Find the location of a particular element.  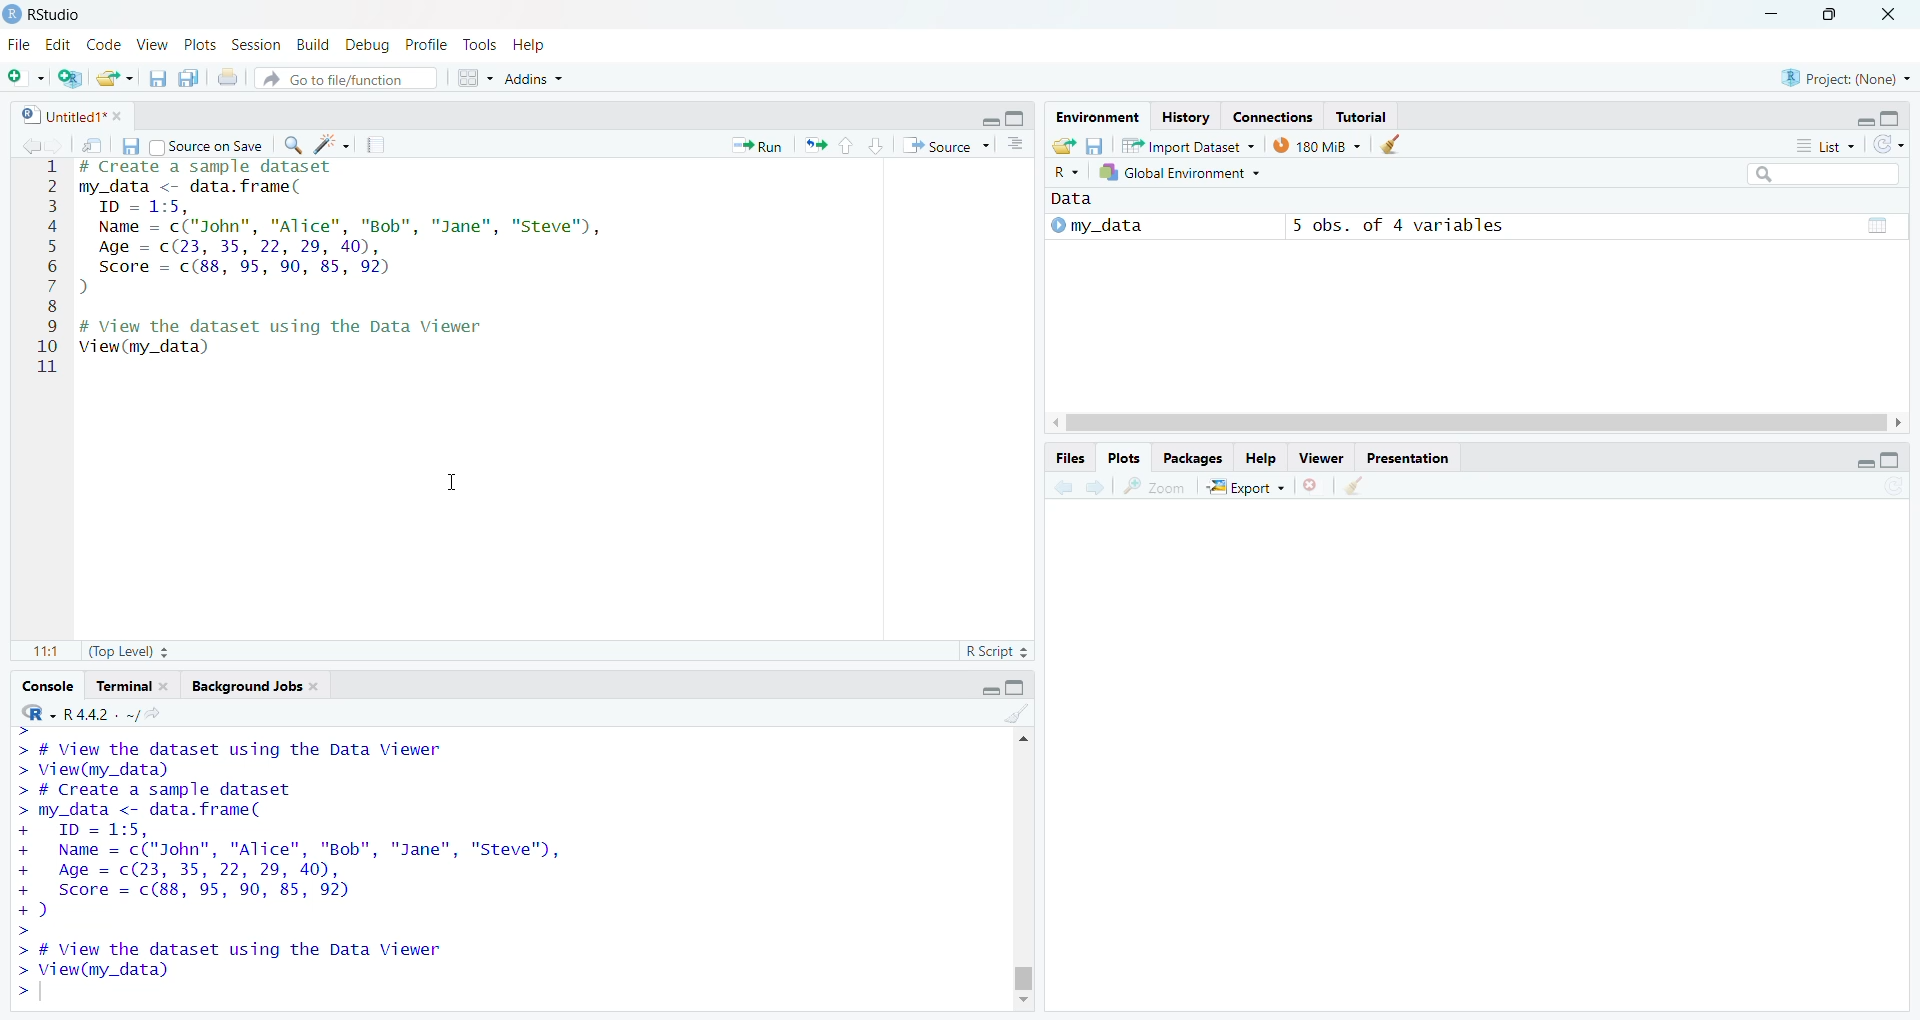

Pages is located at coordinates (1012, 144).